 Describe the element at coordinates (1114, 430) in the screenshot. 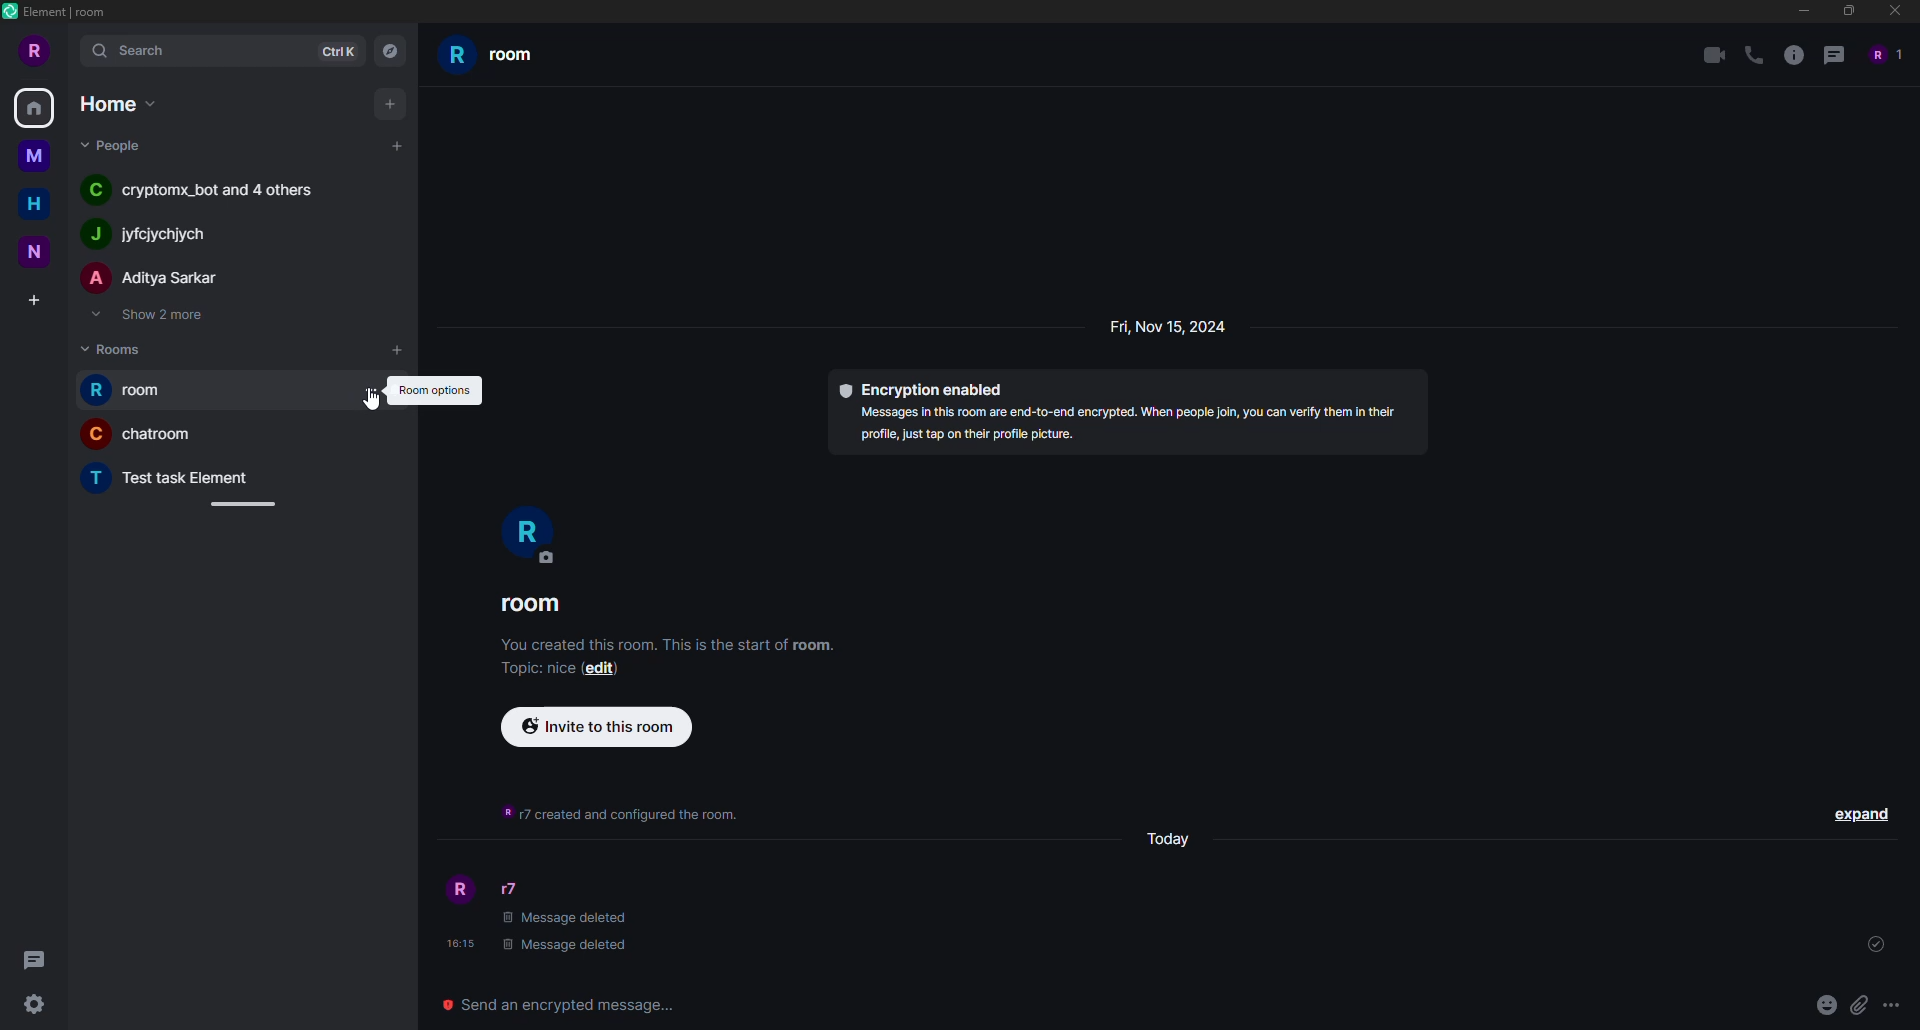

I see `OT Bl DPE ERE Pt NE SE IES [SPUR Sy
profile, just tap on their profile picture.` at that location.